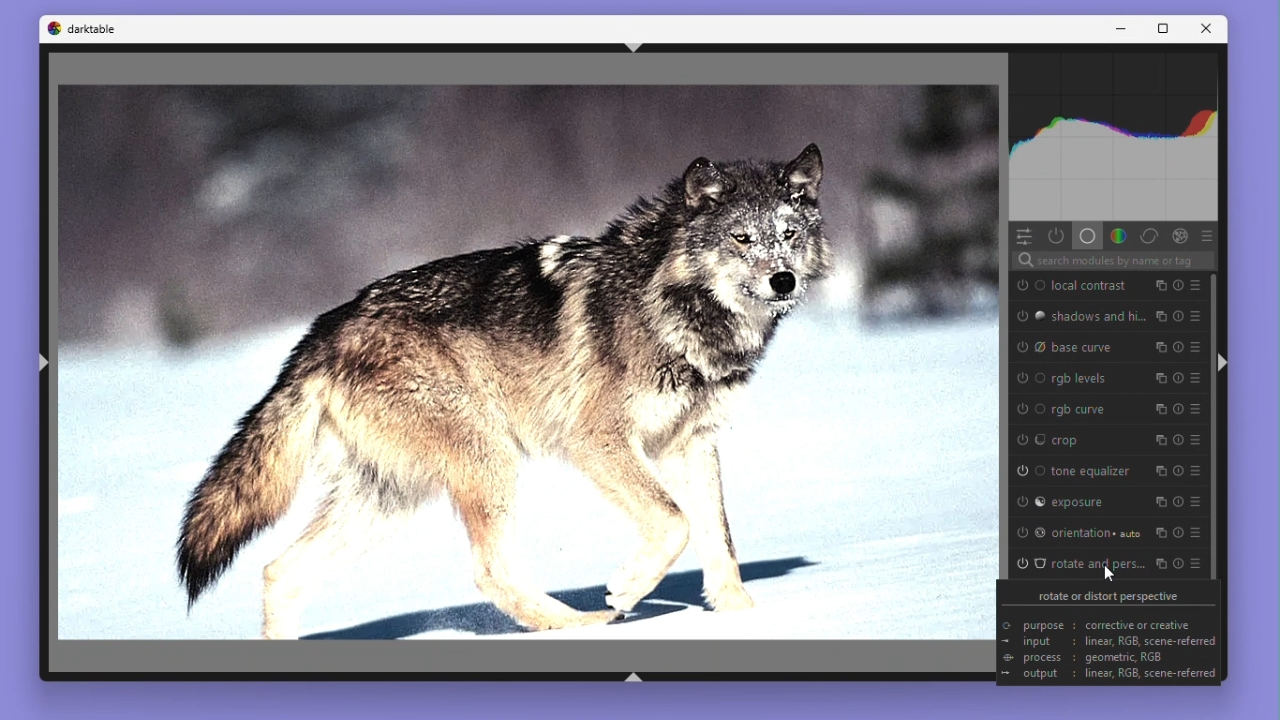 The width and height of the screenshot is (1280, 720). Describe the element at coordinates (1111, 499) in the screenshot. I see `Exposure` at that location.